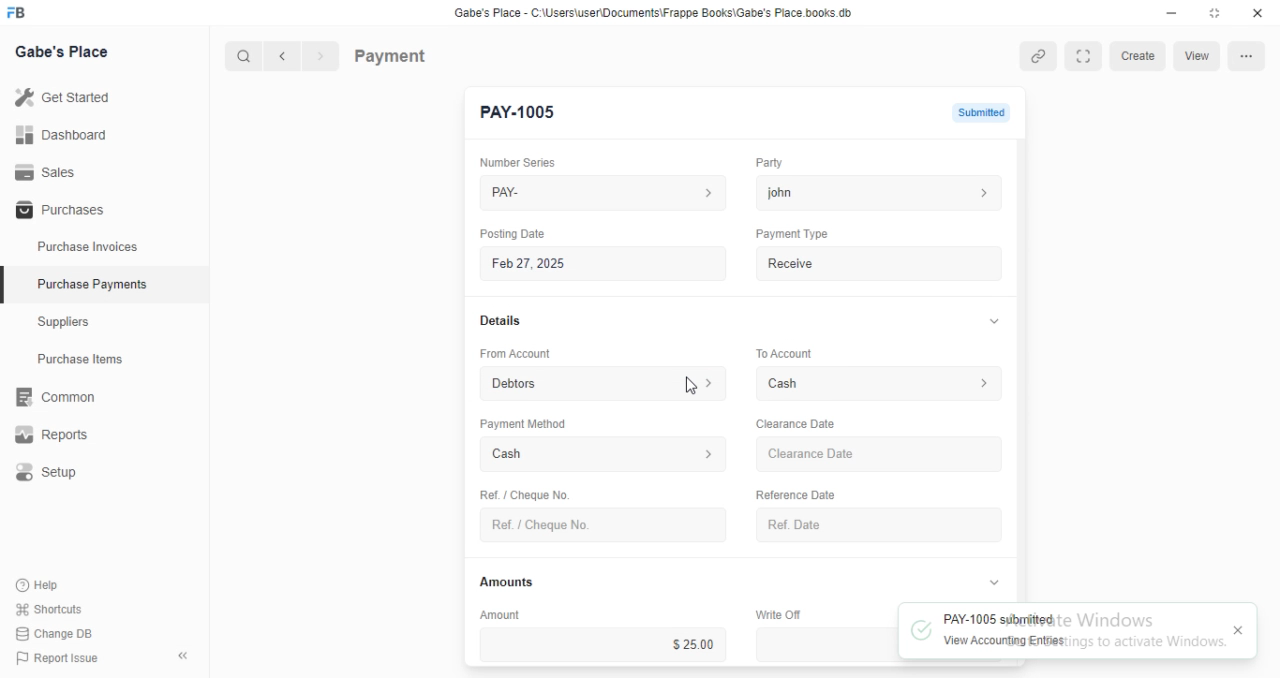 This screenshot has width=1280, height=678. What do you see at coordinates (606, 264) in the screenshot?
I see `Feb 27, 2025` at bounding box center [606, 264].